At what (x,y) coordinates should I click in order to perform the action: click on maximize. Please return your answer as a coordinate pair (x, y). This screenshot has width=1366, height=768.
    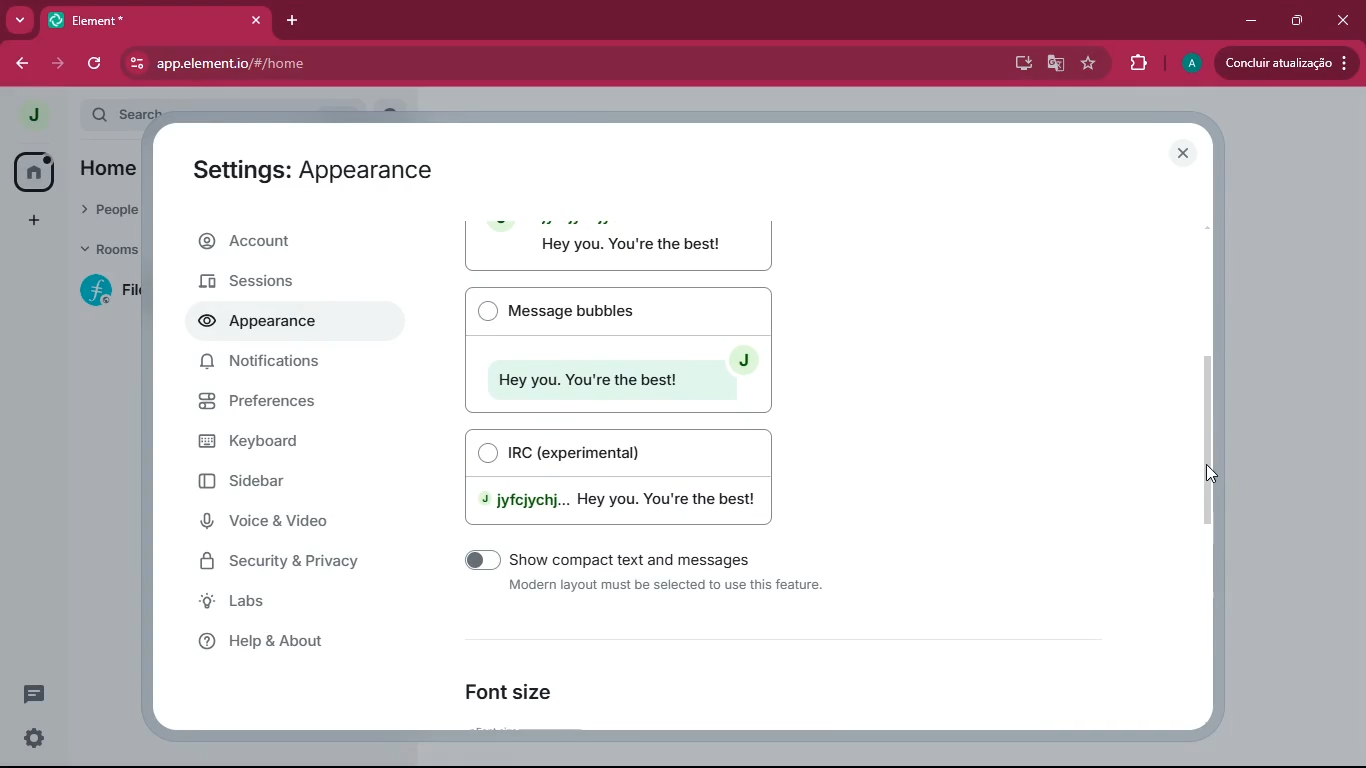
    Looking at the image, I should click on (1301, 19).